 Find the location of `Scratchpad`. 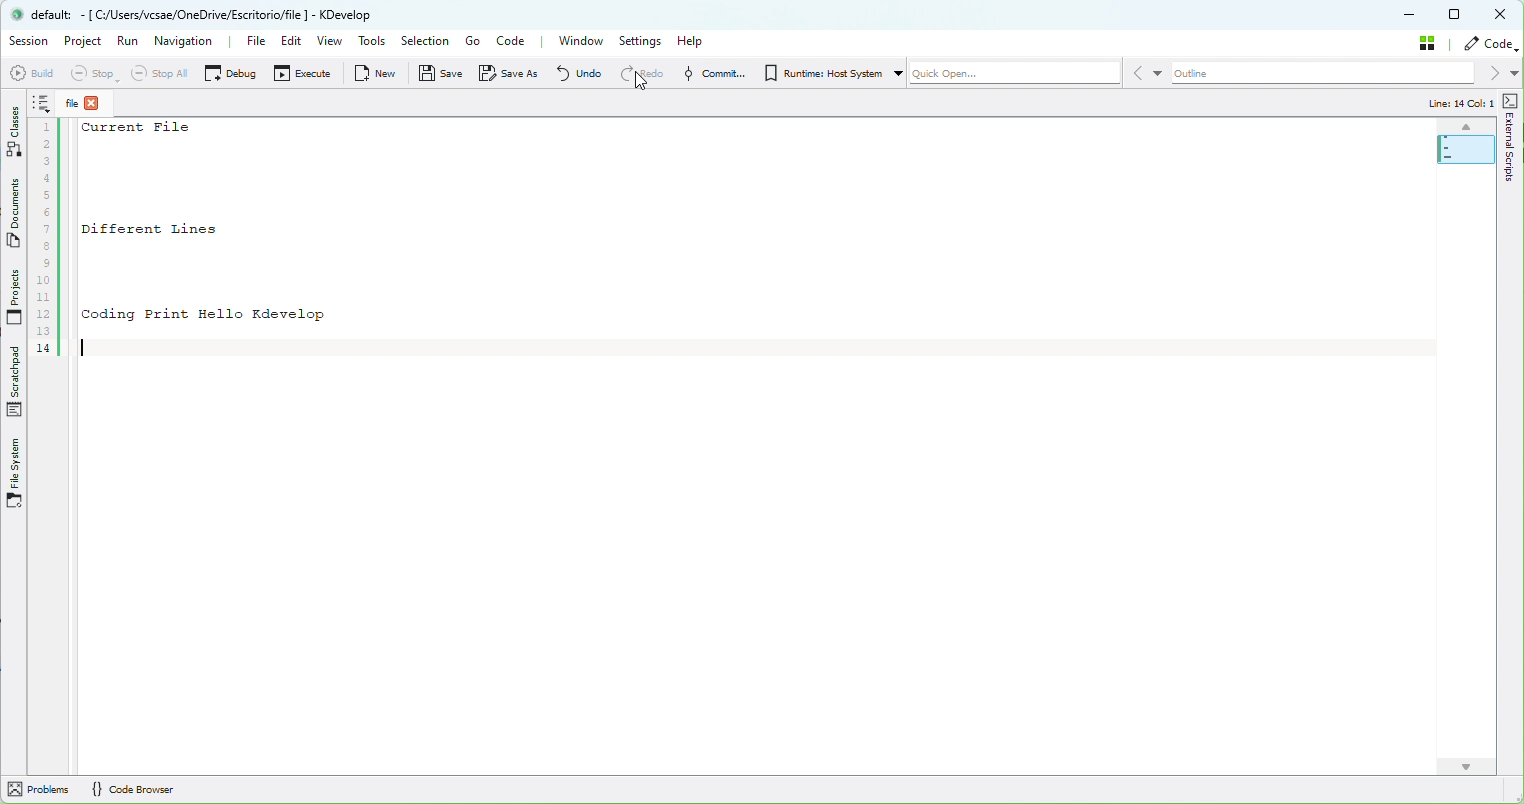

Scratchpad is located at coordinates (19, 380).